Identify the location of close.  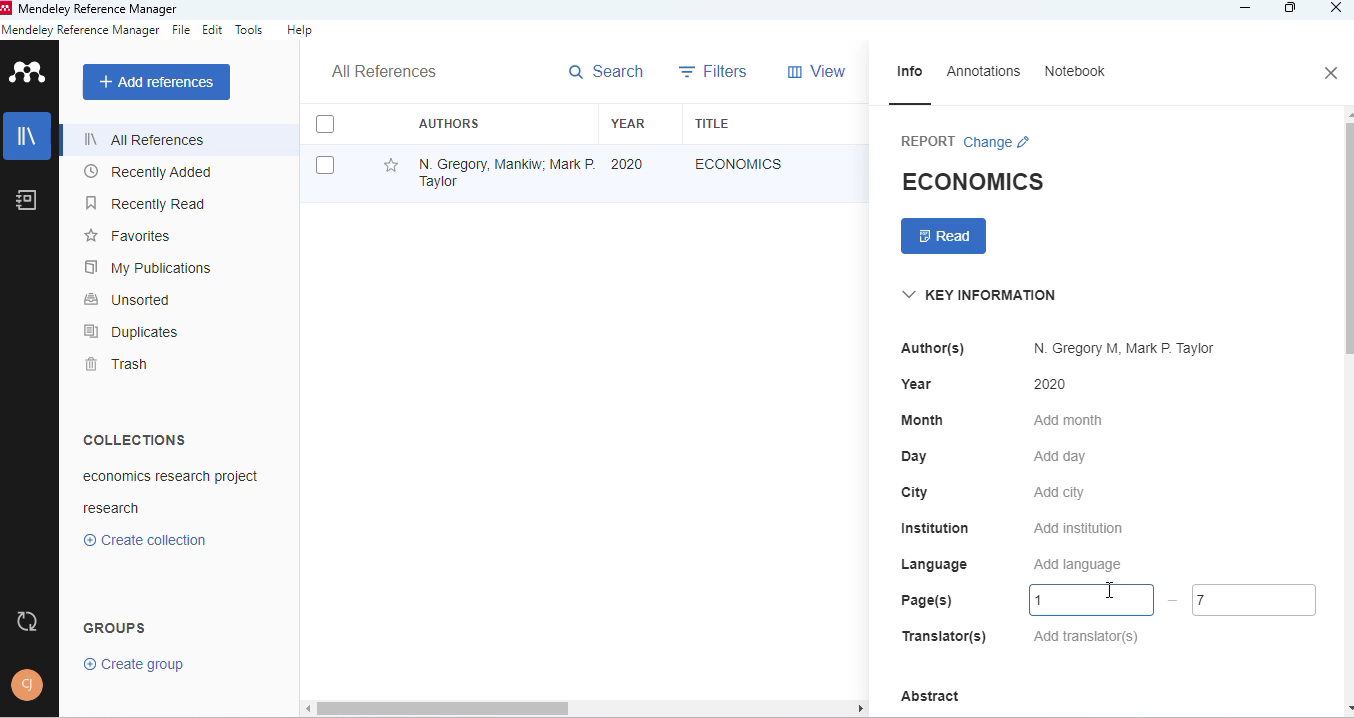
(1333, 73).